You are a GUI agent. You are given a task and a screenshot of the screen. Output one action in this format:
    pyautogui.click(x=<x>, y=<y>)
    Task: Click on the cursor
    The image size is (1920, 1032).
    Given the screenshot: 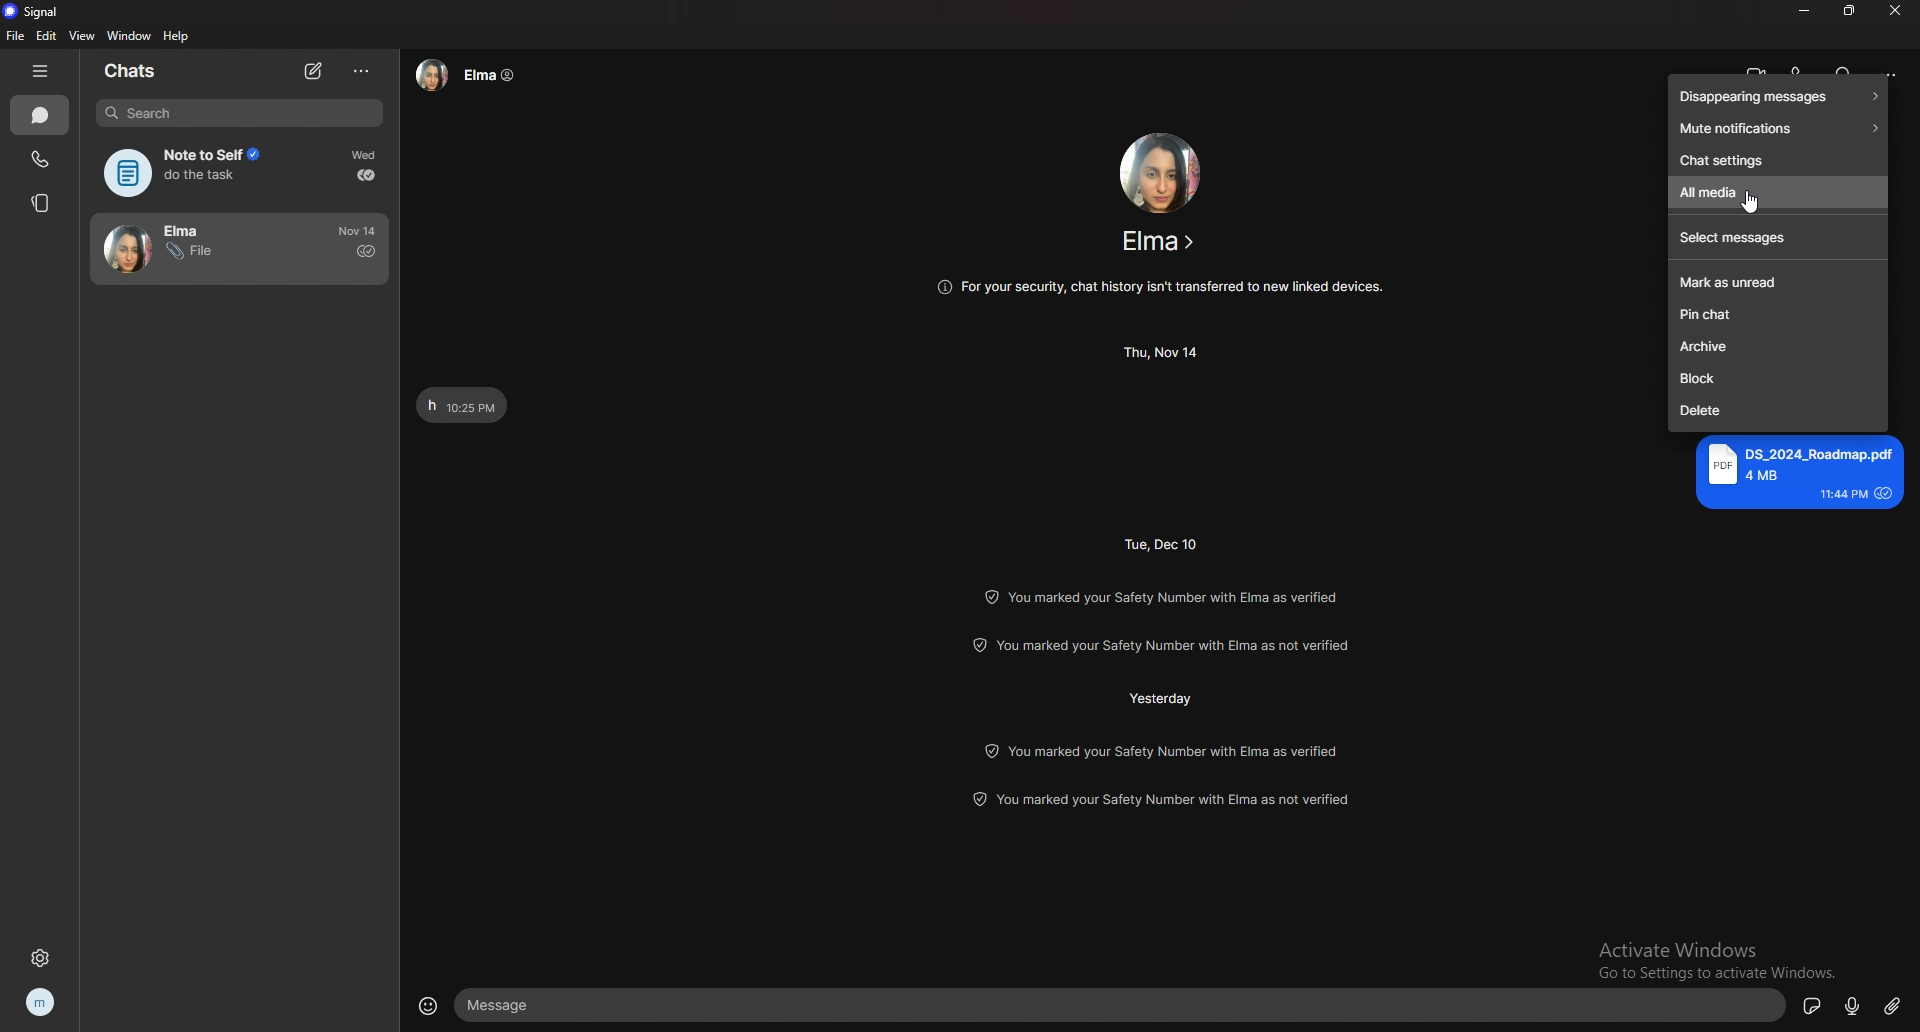 What is the action you would take?
    pyautogui.click(x=1749, y=205)
    